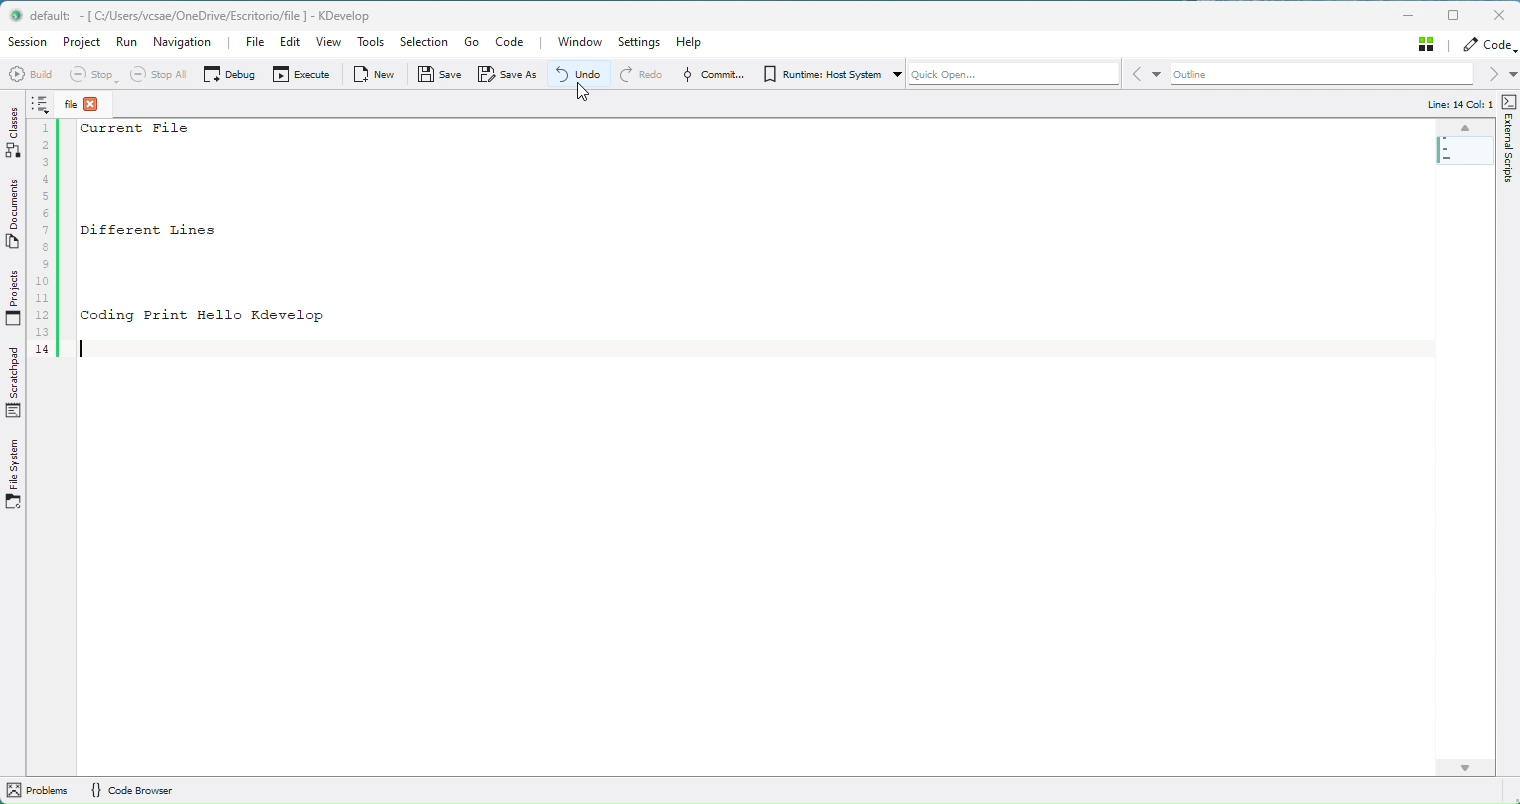  I want to click on code block , so click(301, 240).